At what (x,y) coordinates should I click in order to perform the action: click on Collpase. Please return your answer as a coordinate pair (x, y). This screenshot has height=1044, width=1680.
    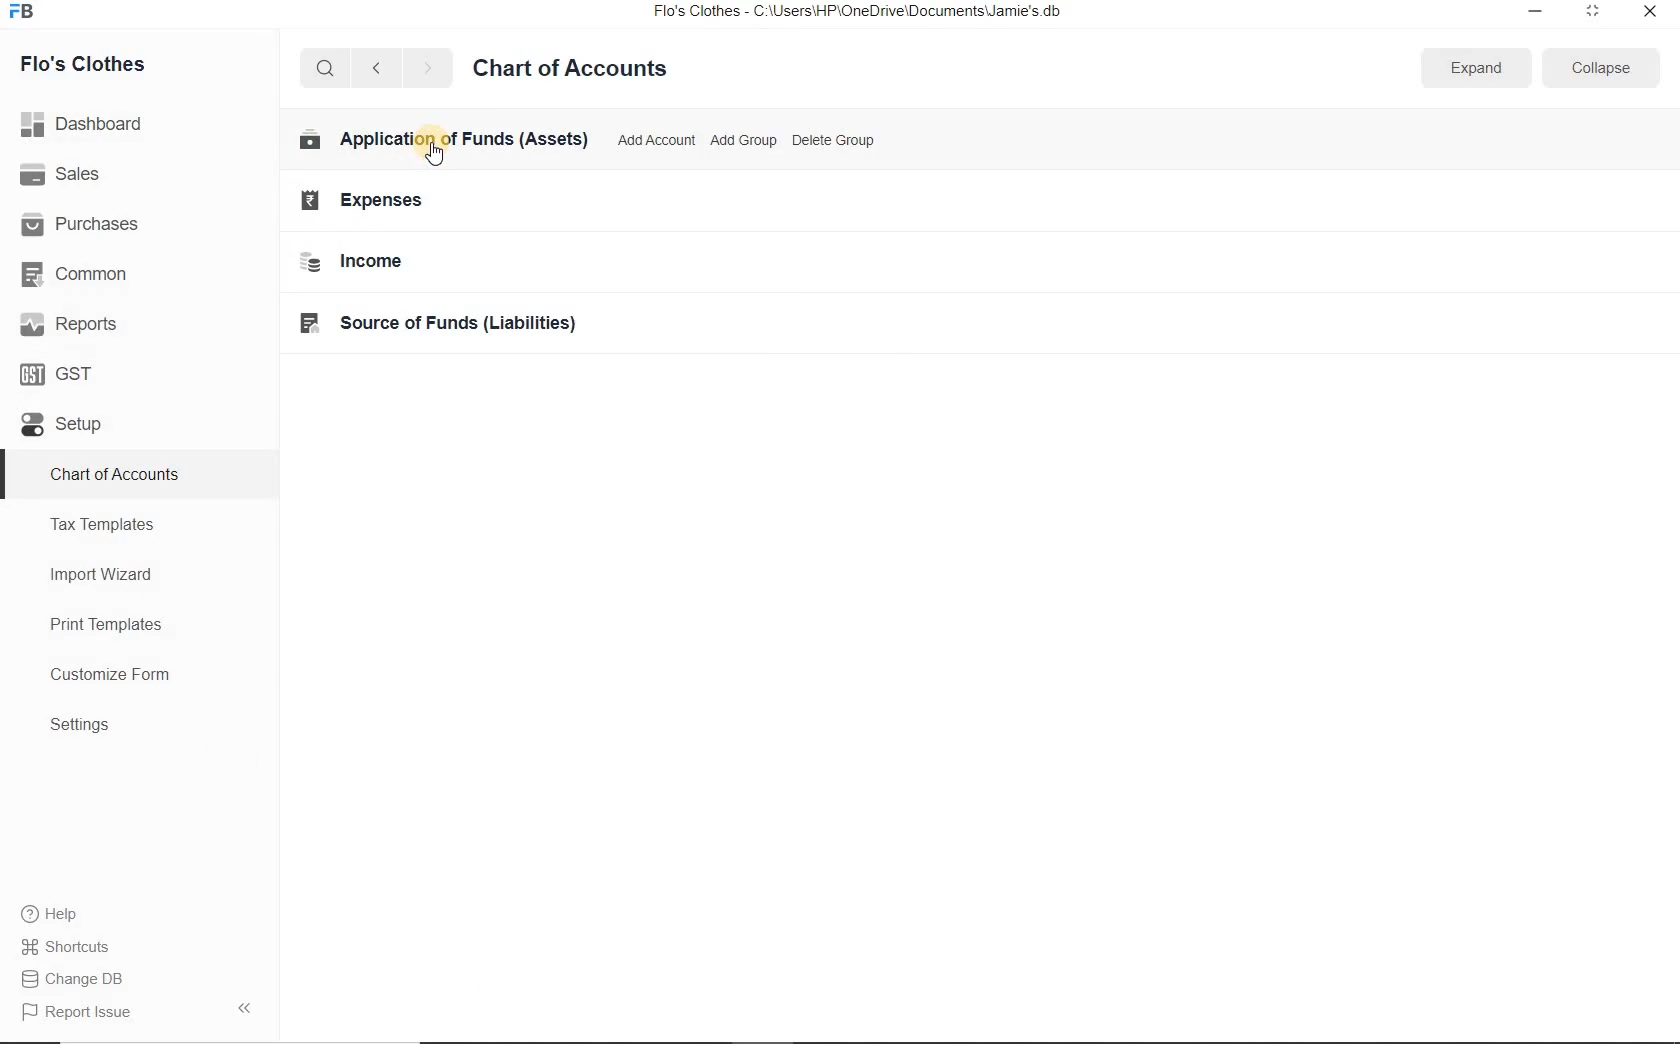
    Looking at the image, I should click on (244, 1007).